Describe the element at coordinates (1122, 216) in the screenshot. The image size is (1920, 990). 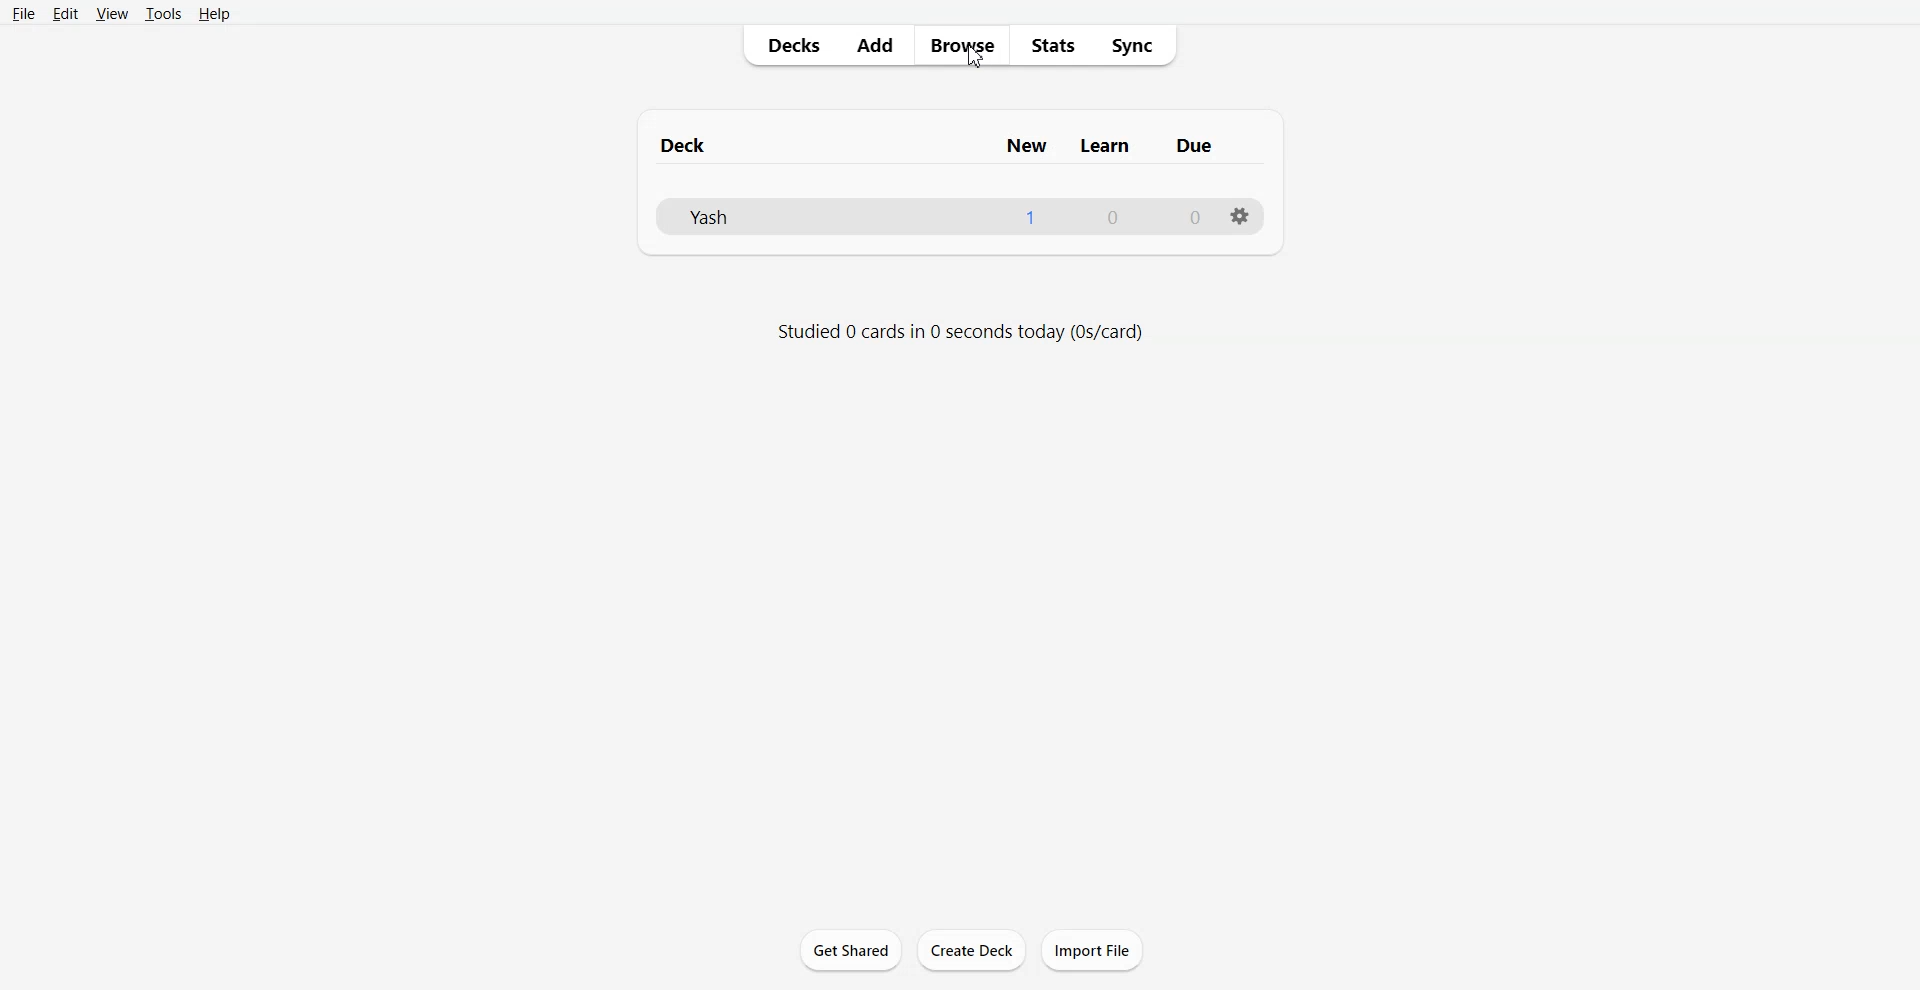
I see `0` at that location.